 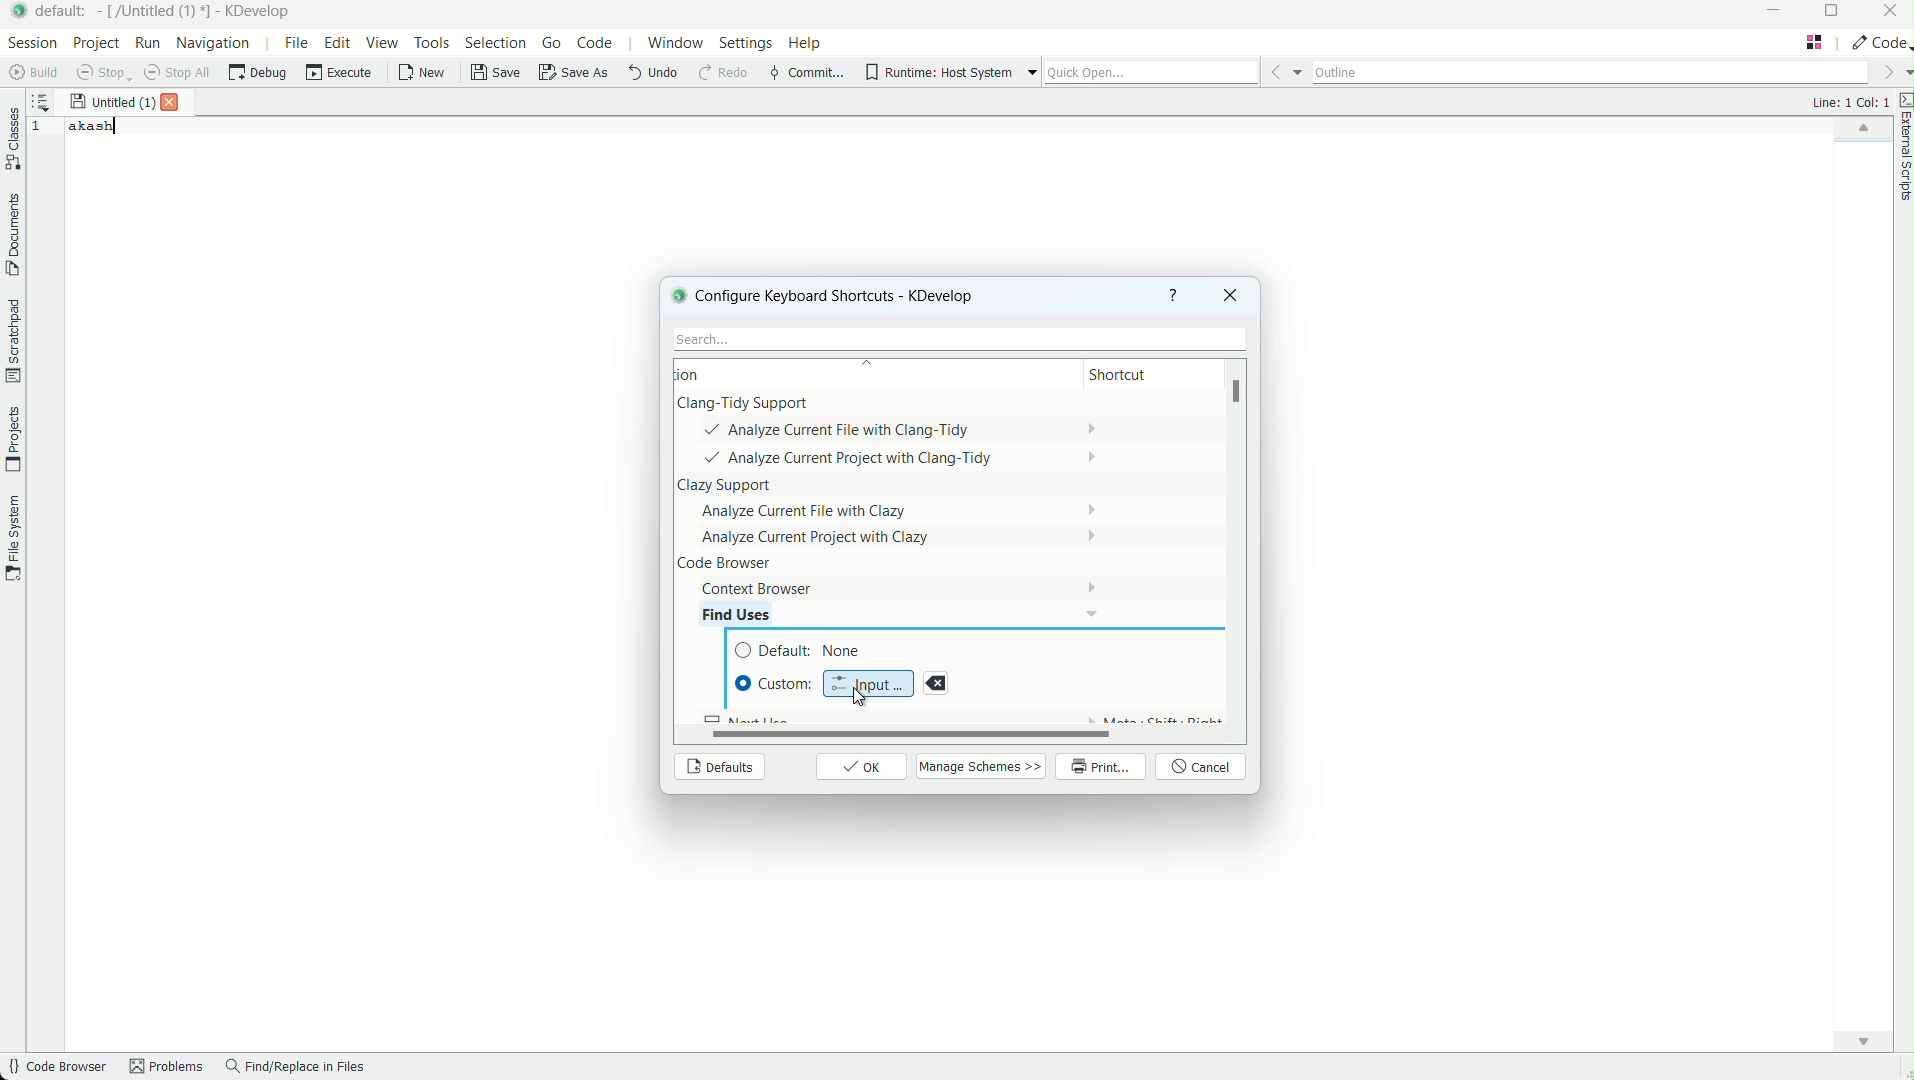 I want to click on actions, so click(x=880, y=497).